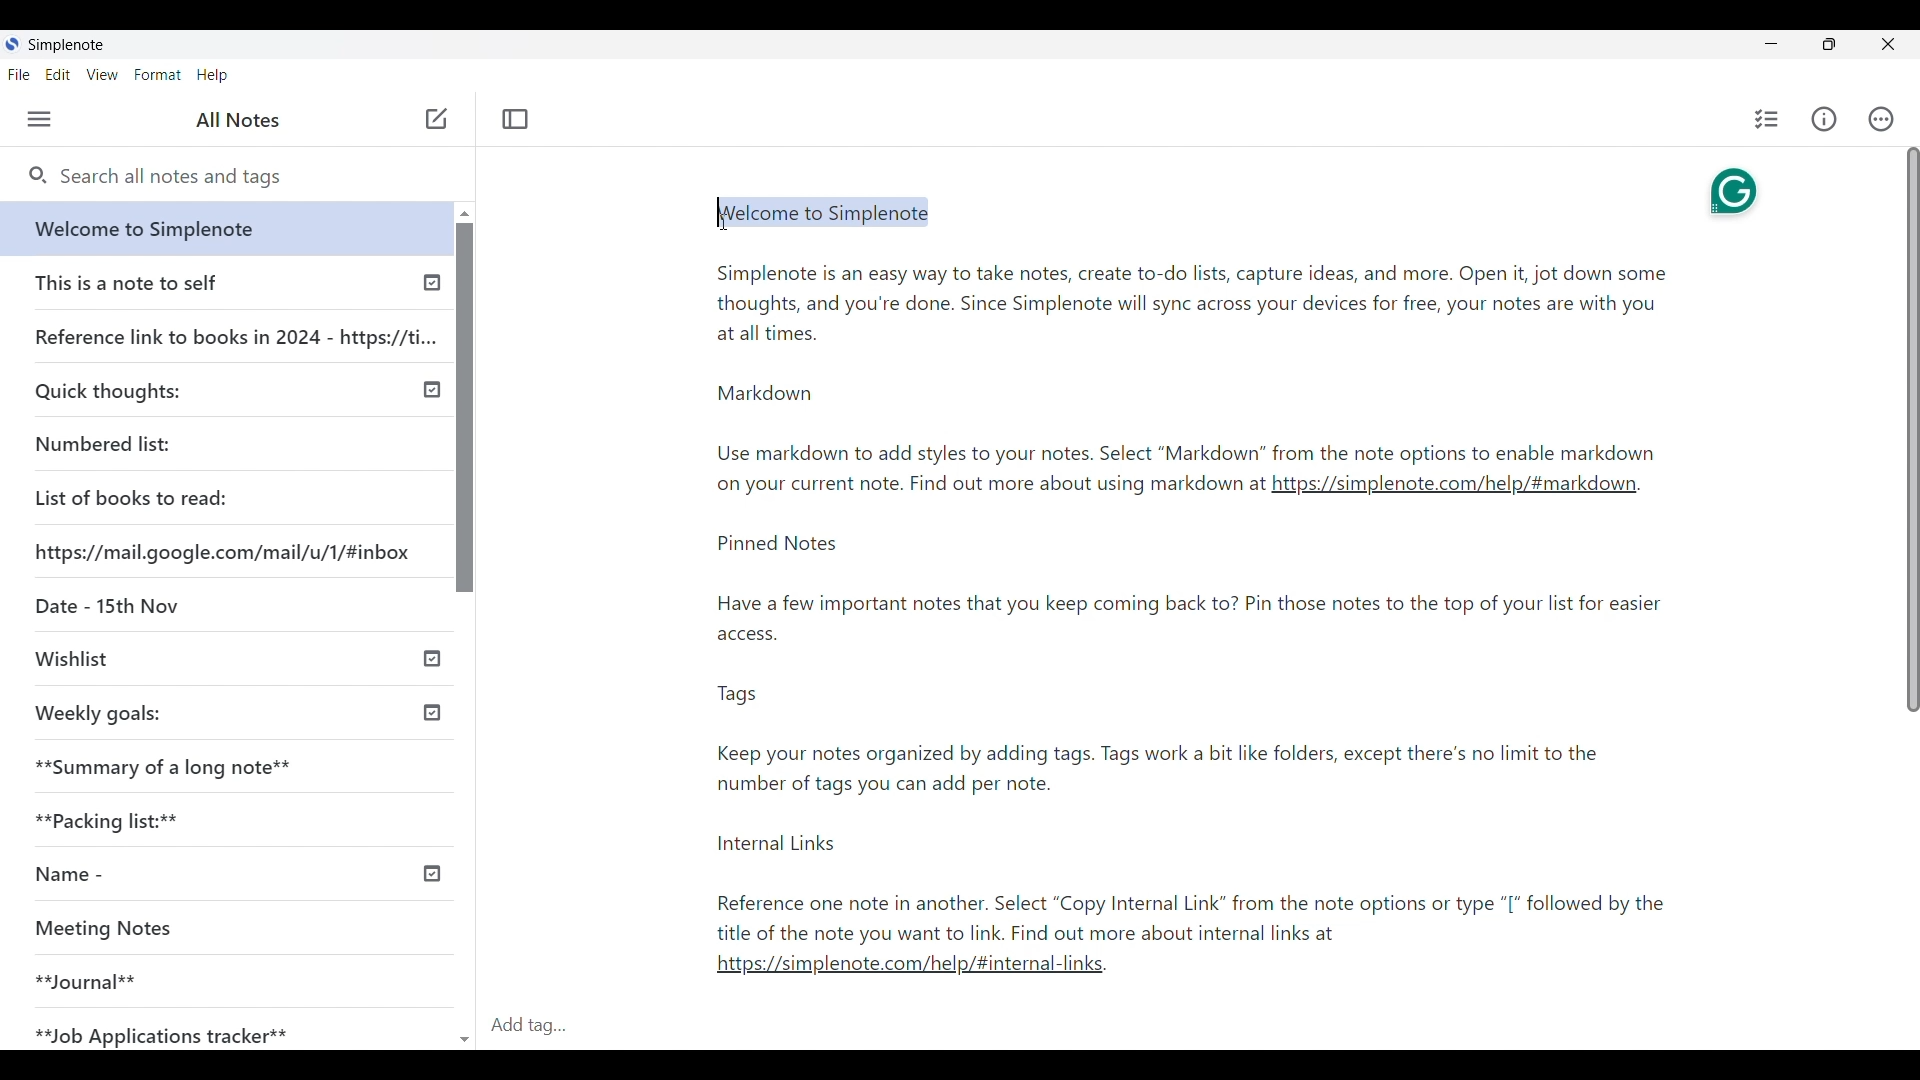 The height and width of the screenshot is (1080, 1920). I want to click on text, so click(987, 487).